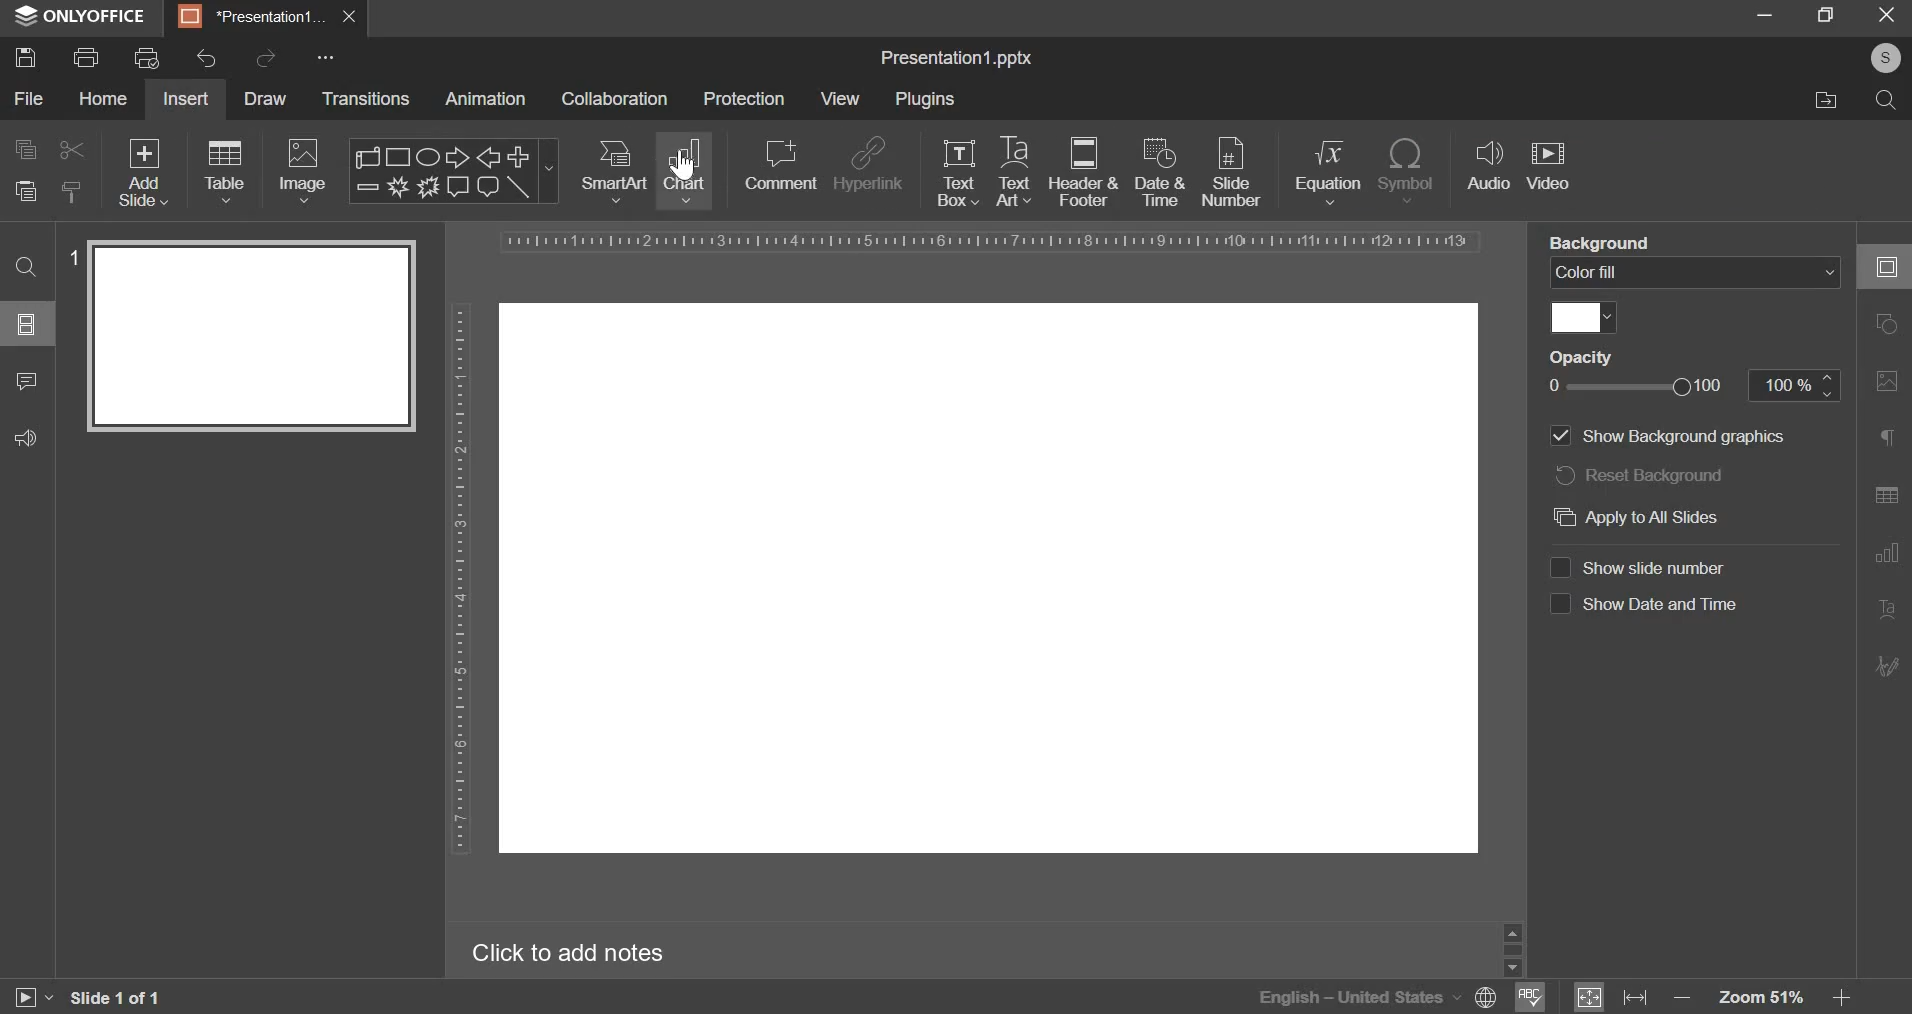 The width and height of the screenshot is (1912, 1014). Describe the element at coordinates (1637, 387) in the screenshot. I see `opacity` at that location.